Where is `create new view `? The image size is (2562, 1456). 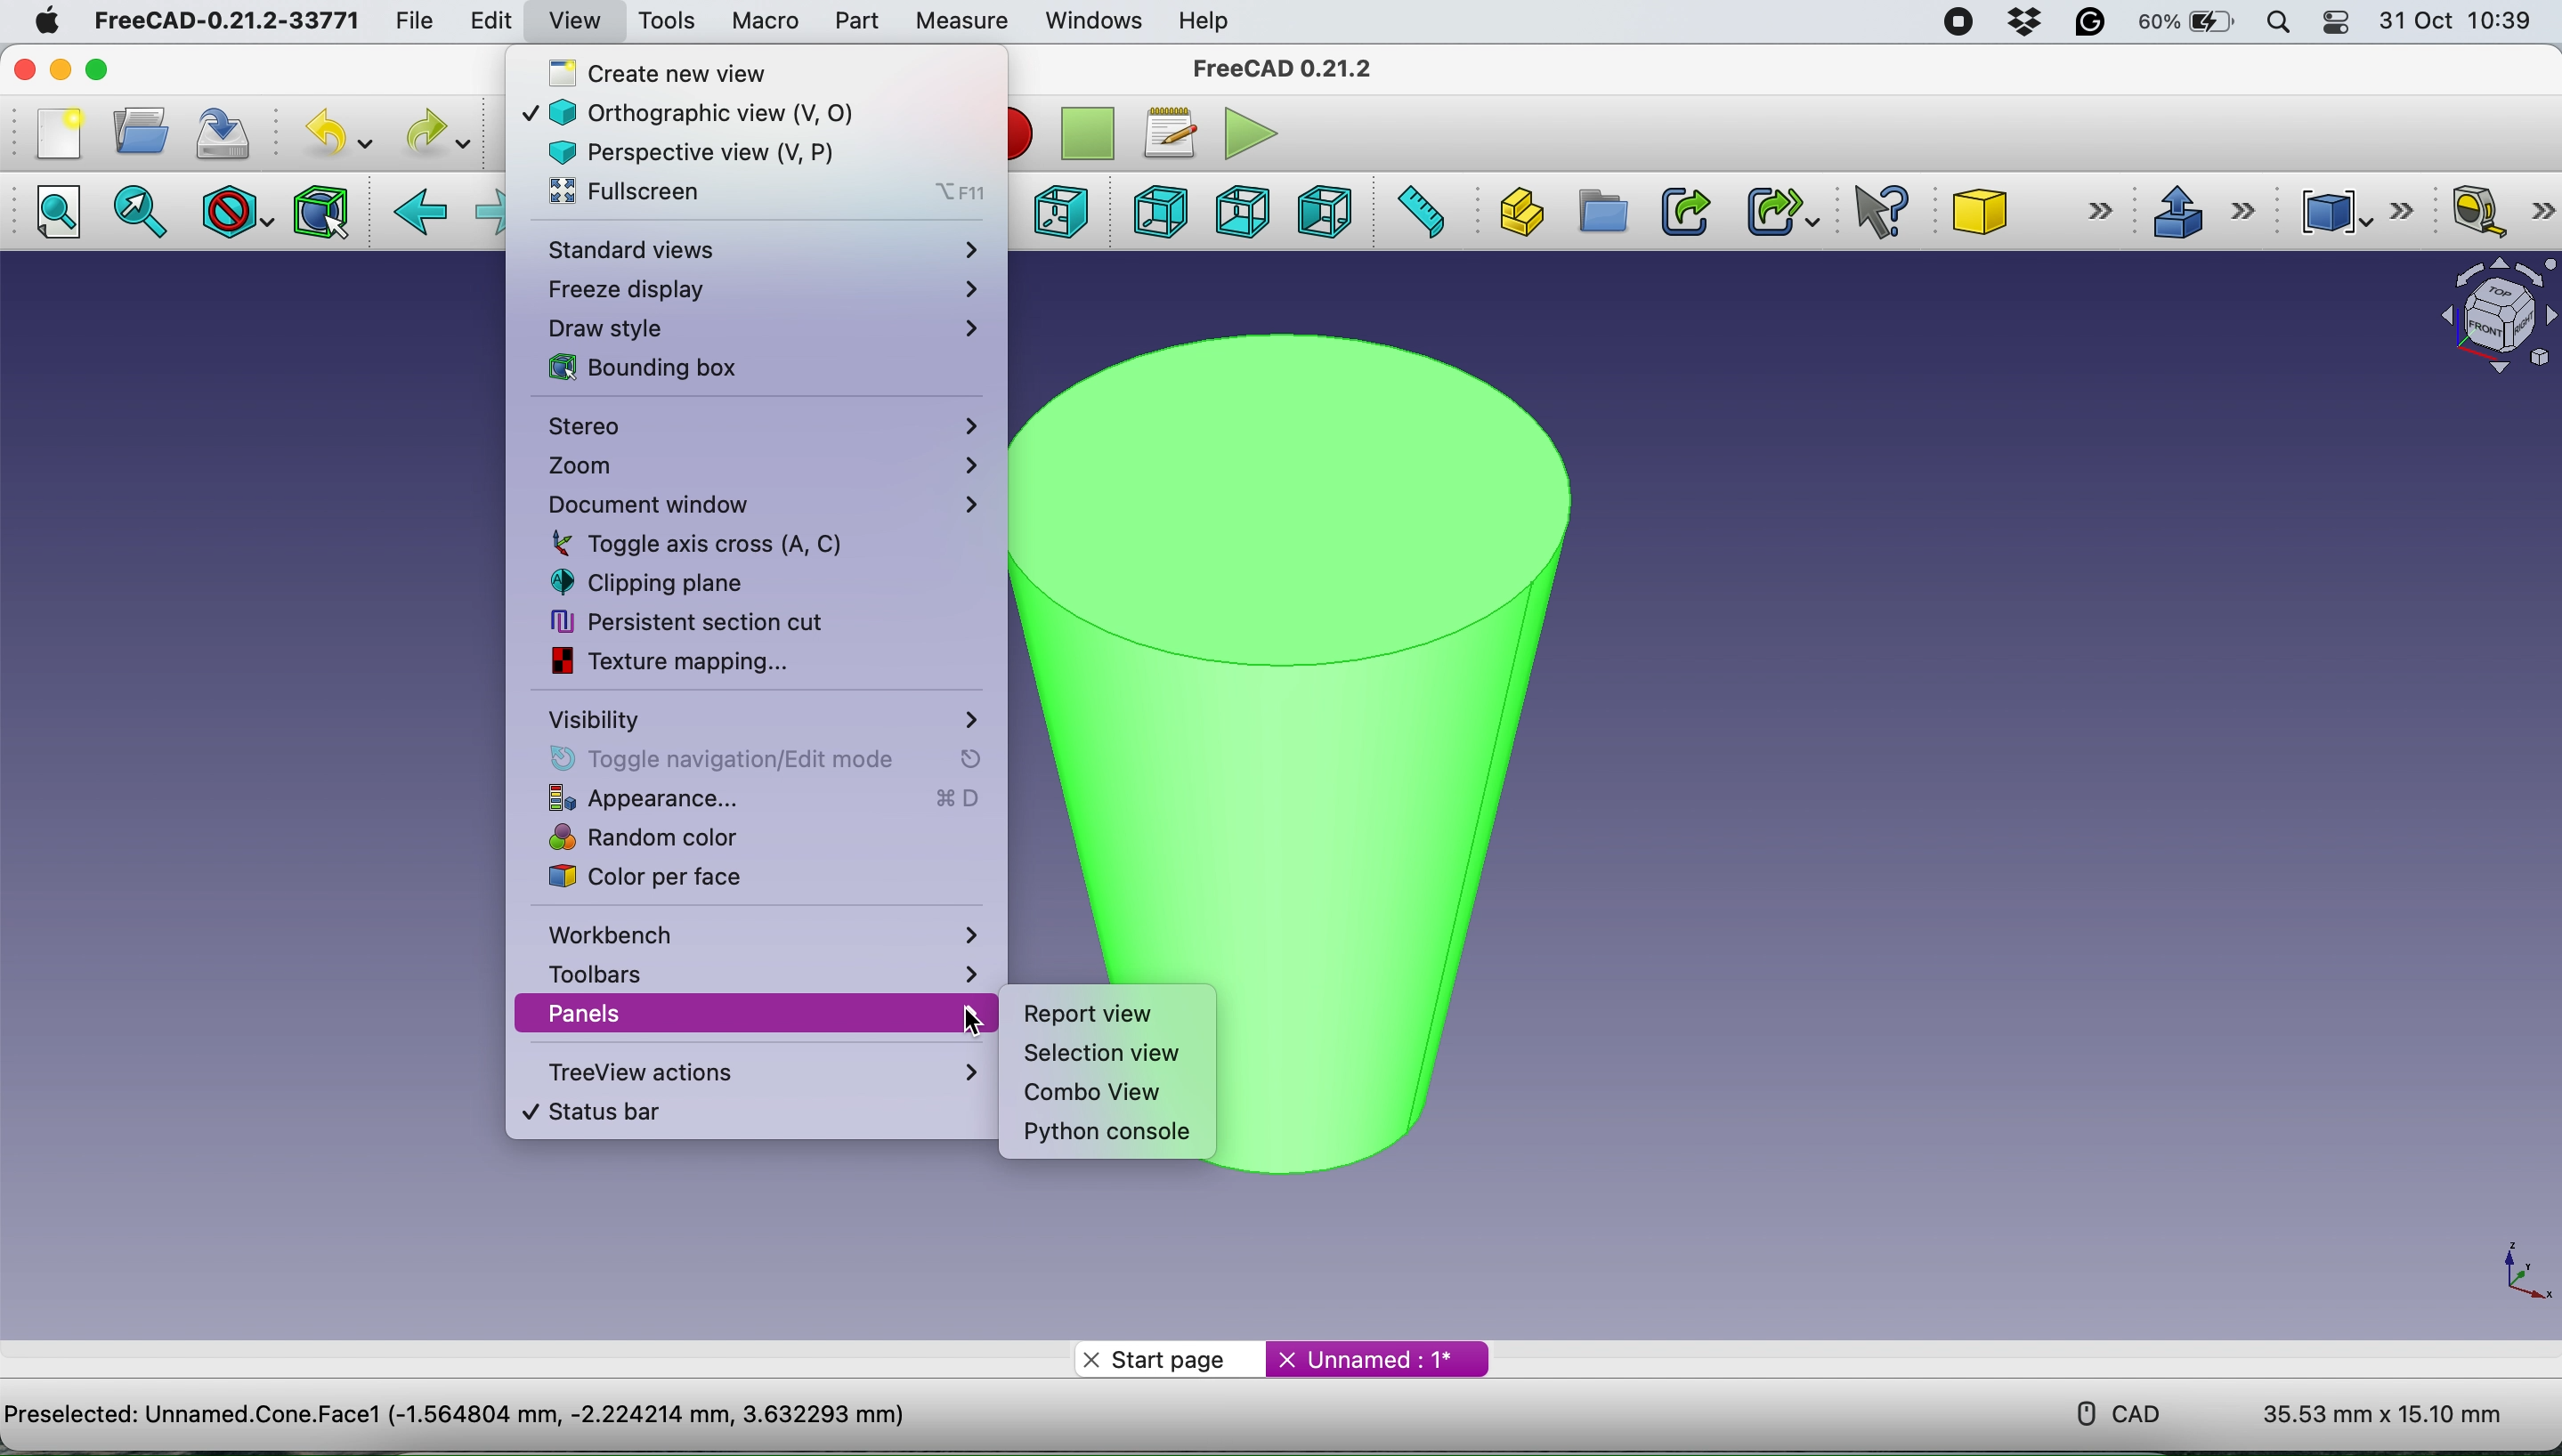
create new view  is located at coordinates (745, 72).